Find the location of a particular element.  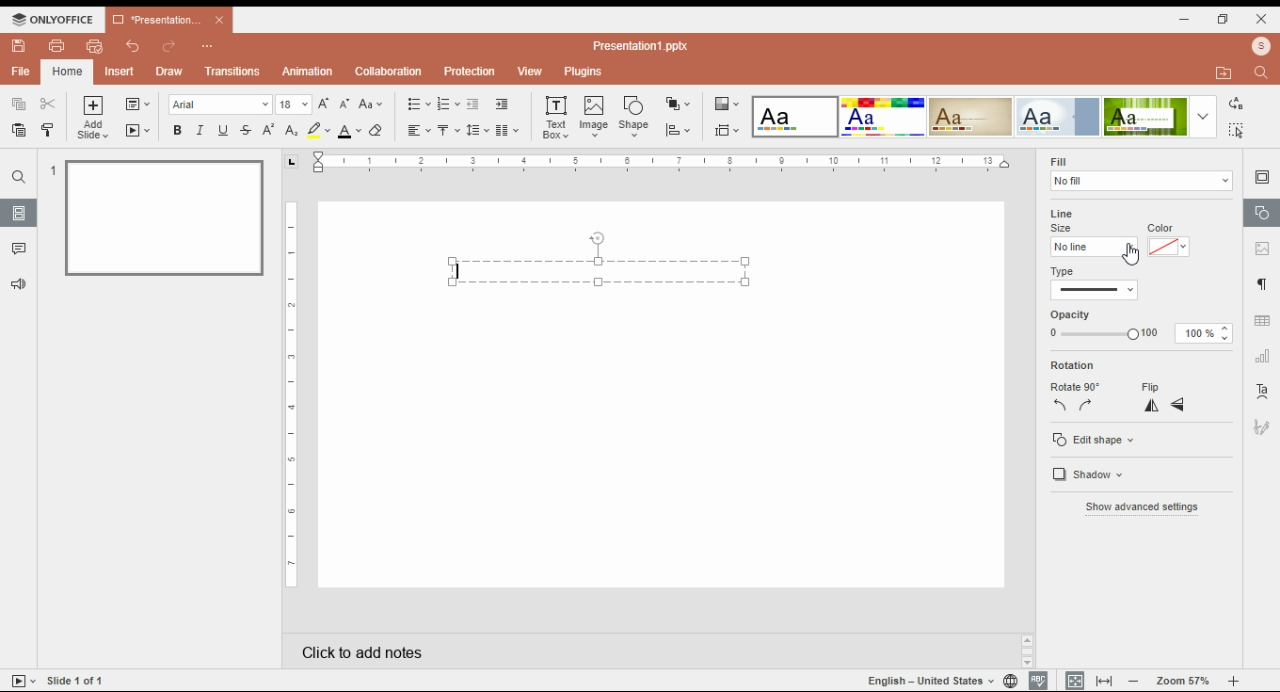

underline is located at coordinates (224, 130).